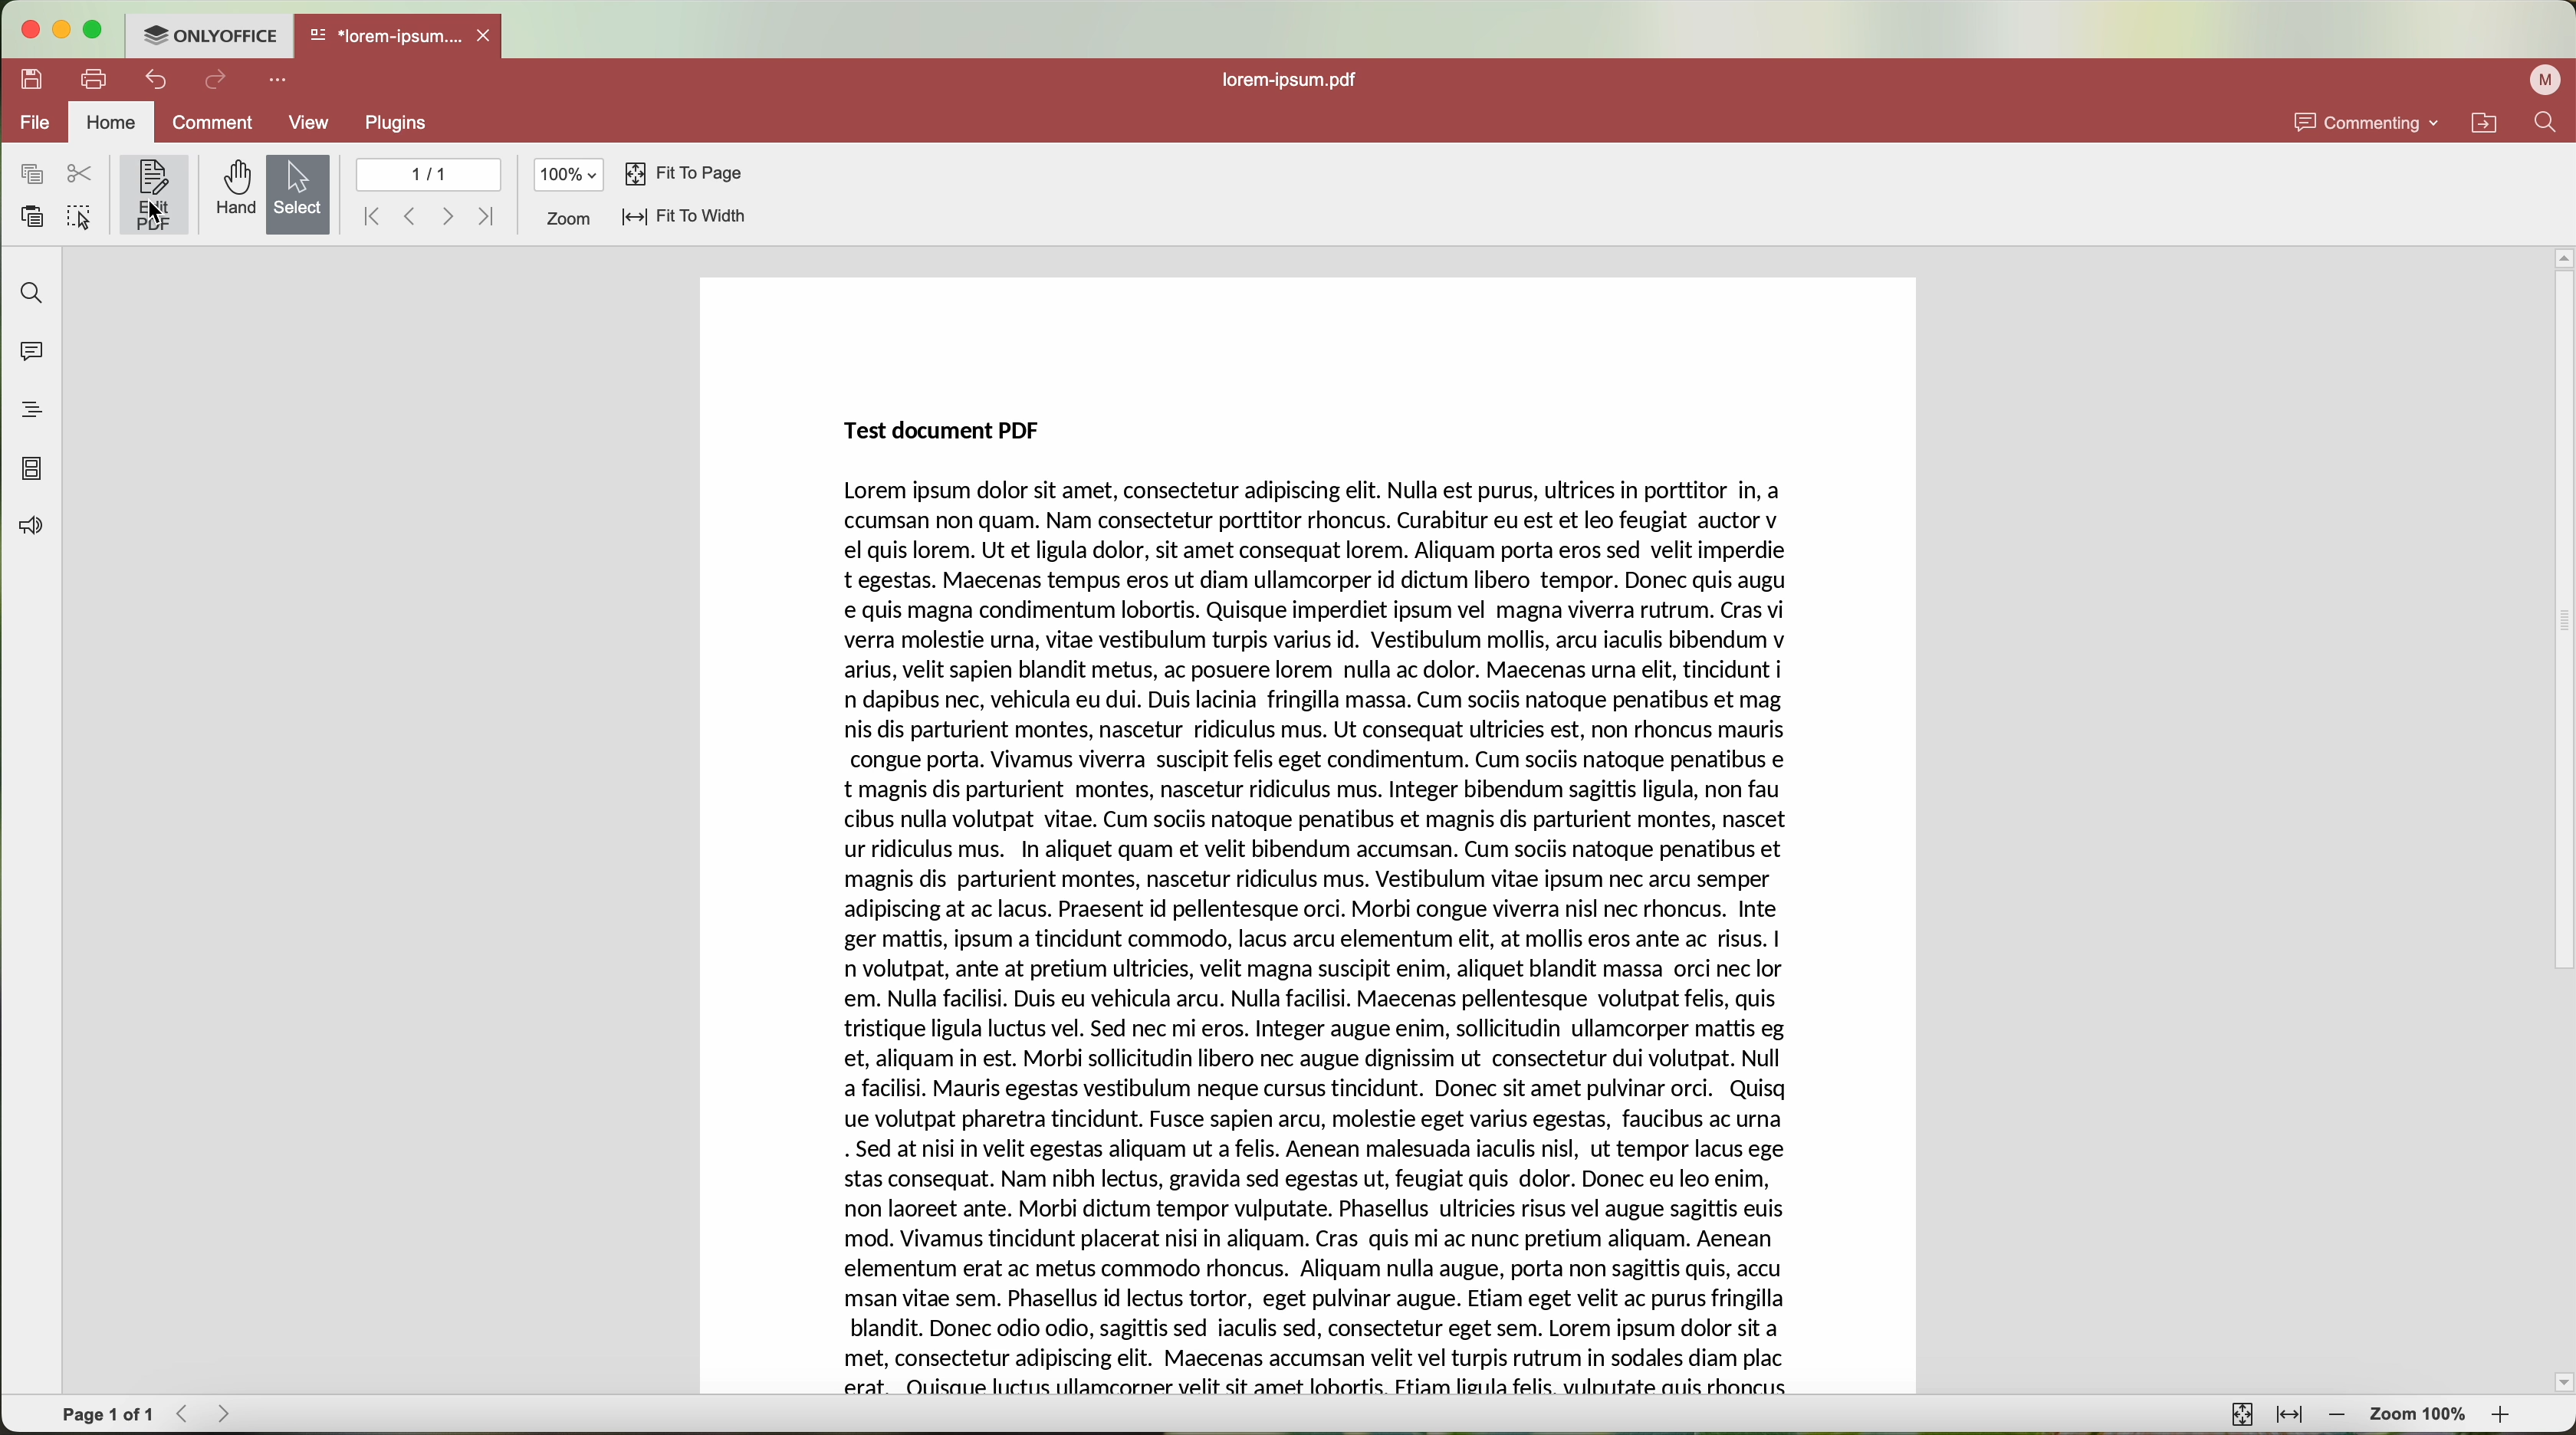  What do you see at coordinates (33, 80) in the screenshot?
I see `save` at bounding box center [33, 80].